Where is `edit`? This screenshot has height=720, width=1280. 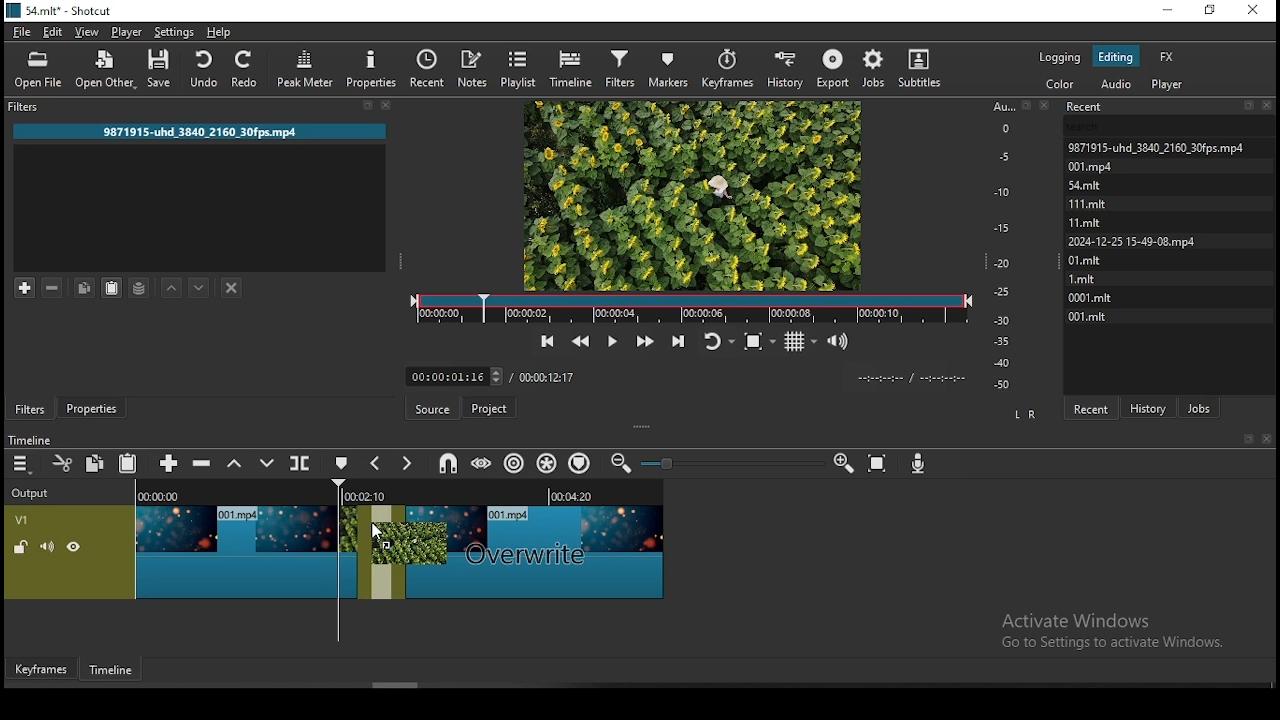
edit is located at coordinates (51, 31).